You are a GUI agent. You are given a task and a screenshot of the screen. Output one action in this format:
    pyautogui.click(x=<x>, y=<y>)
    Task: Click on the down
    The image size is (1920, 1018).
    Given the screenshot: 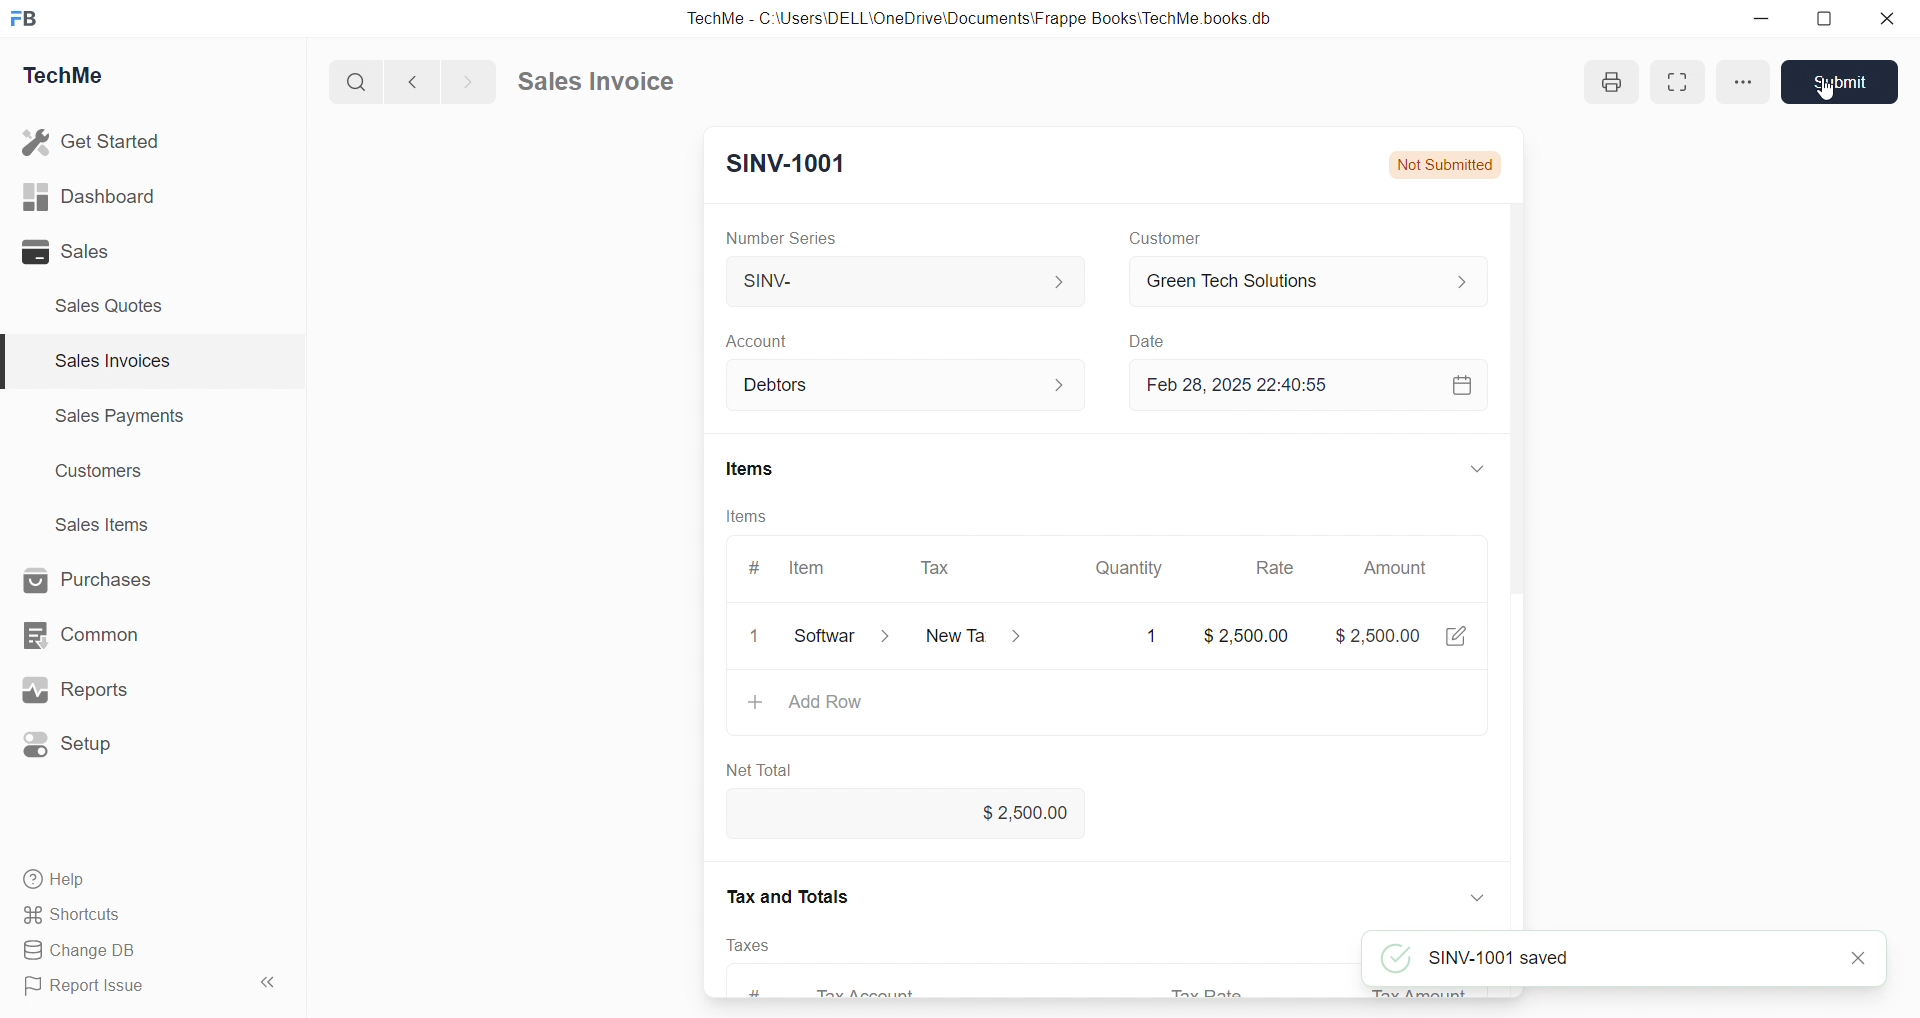 What is the action you would take?
    pyautogui.click(x=1478, y=468)
    